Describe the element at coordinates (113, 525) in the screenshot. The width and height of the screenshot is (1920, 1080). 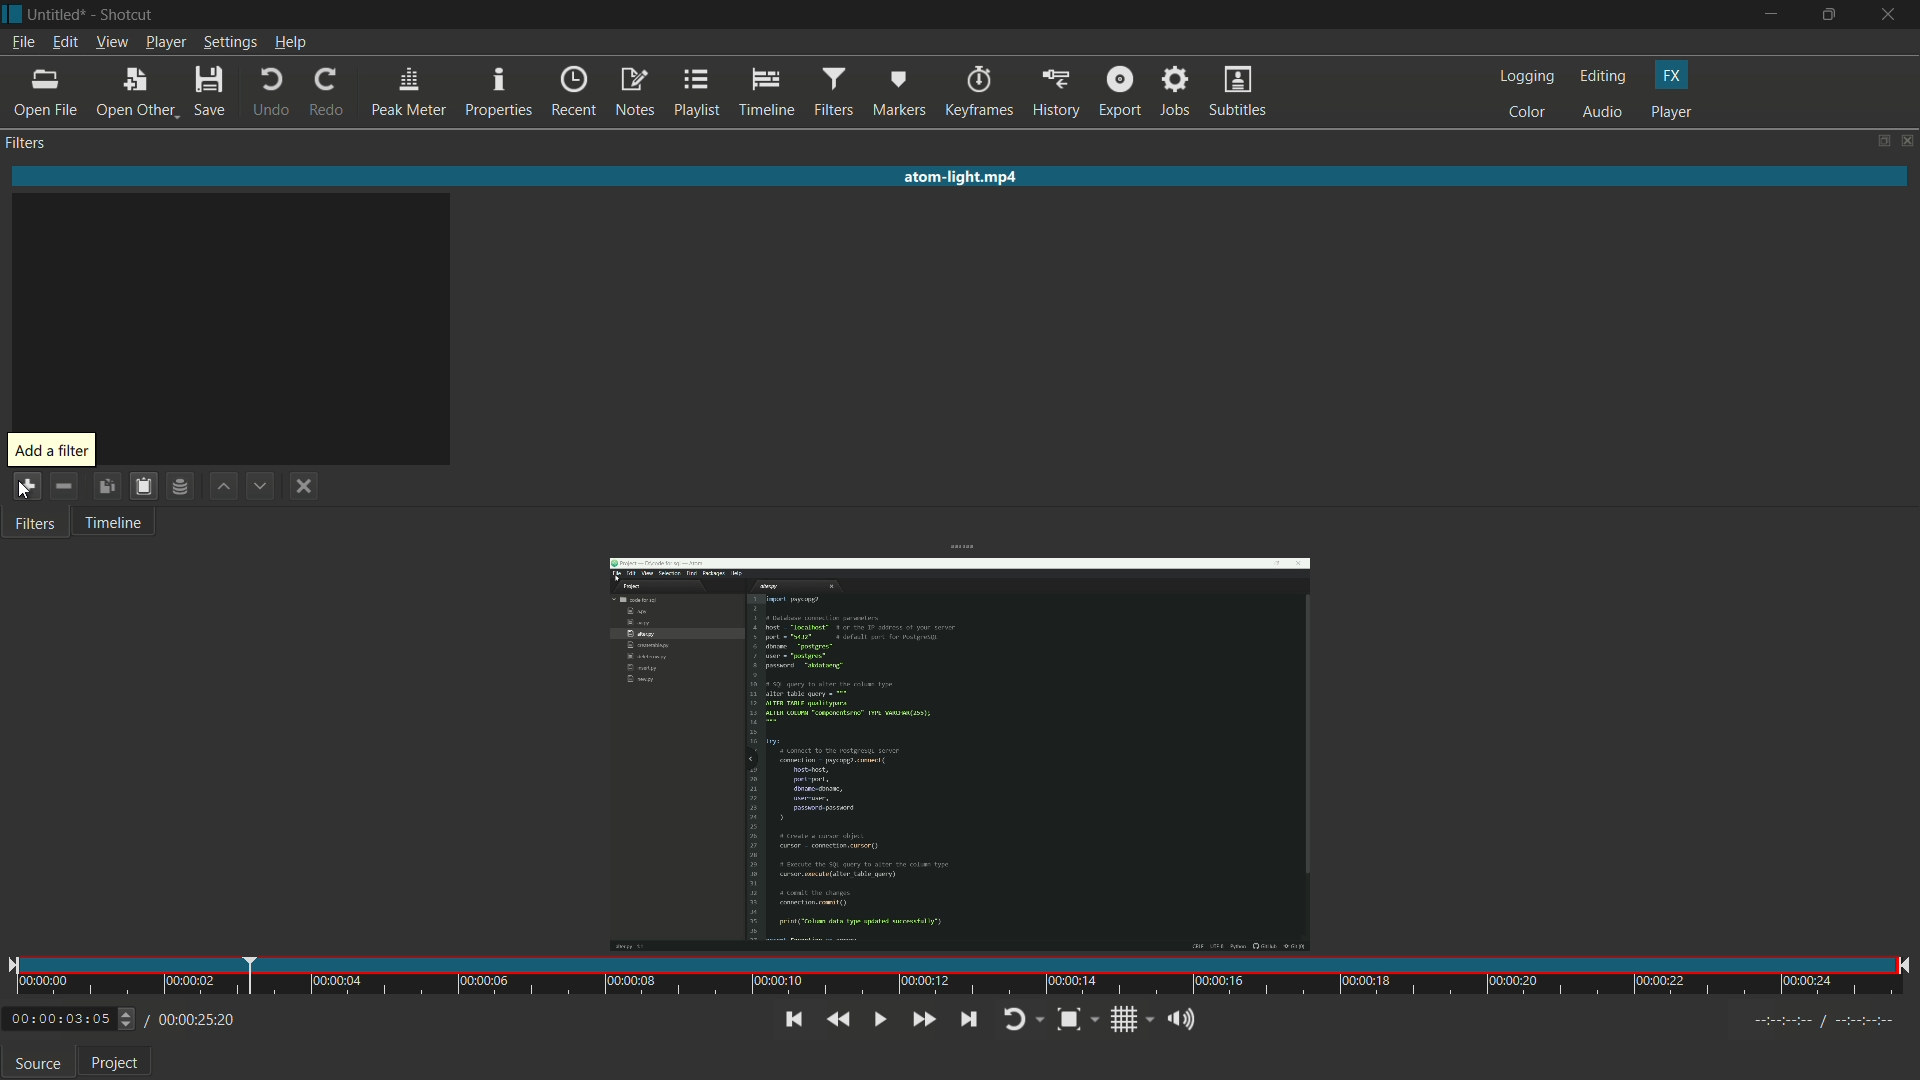
I see `timeline` at that location.